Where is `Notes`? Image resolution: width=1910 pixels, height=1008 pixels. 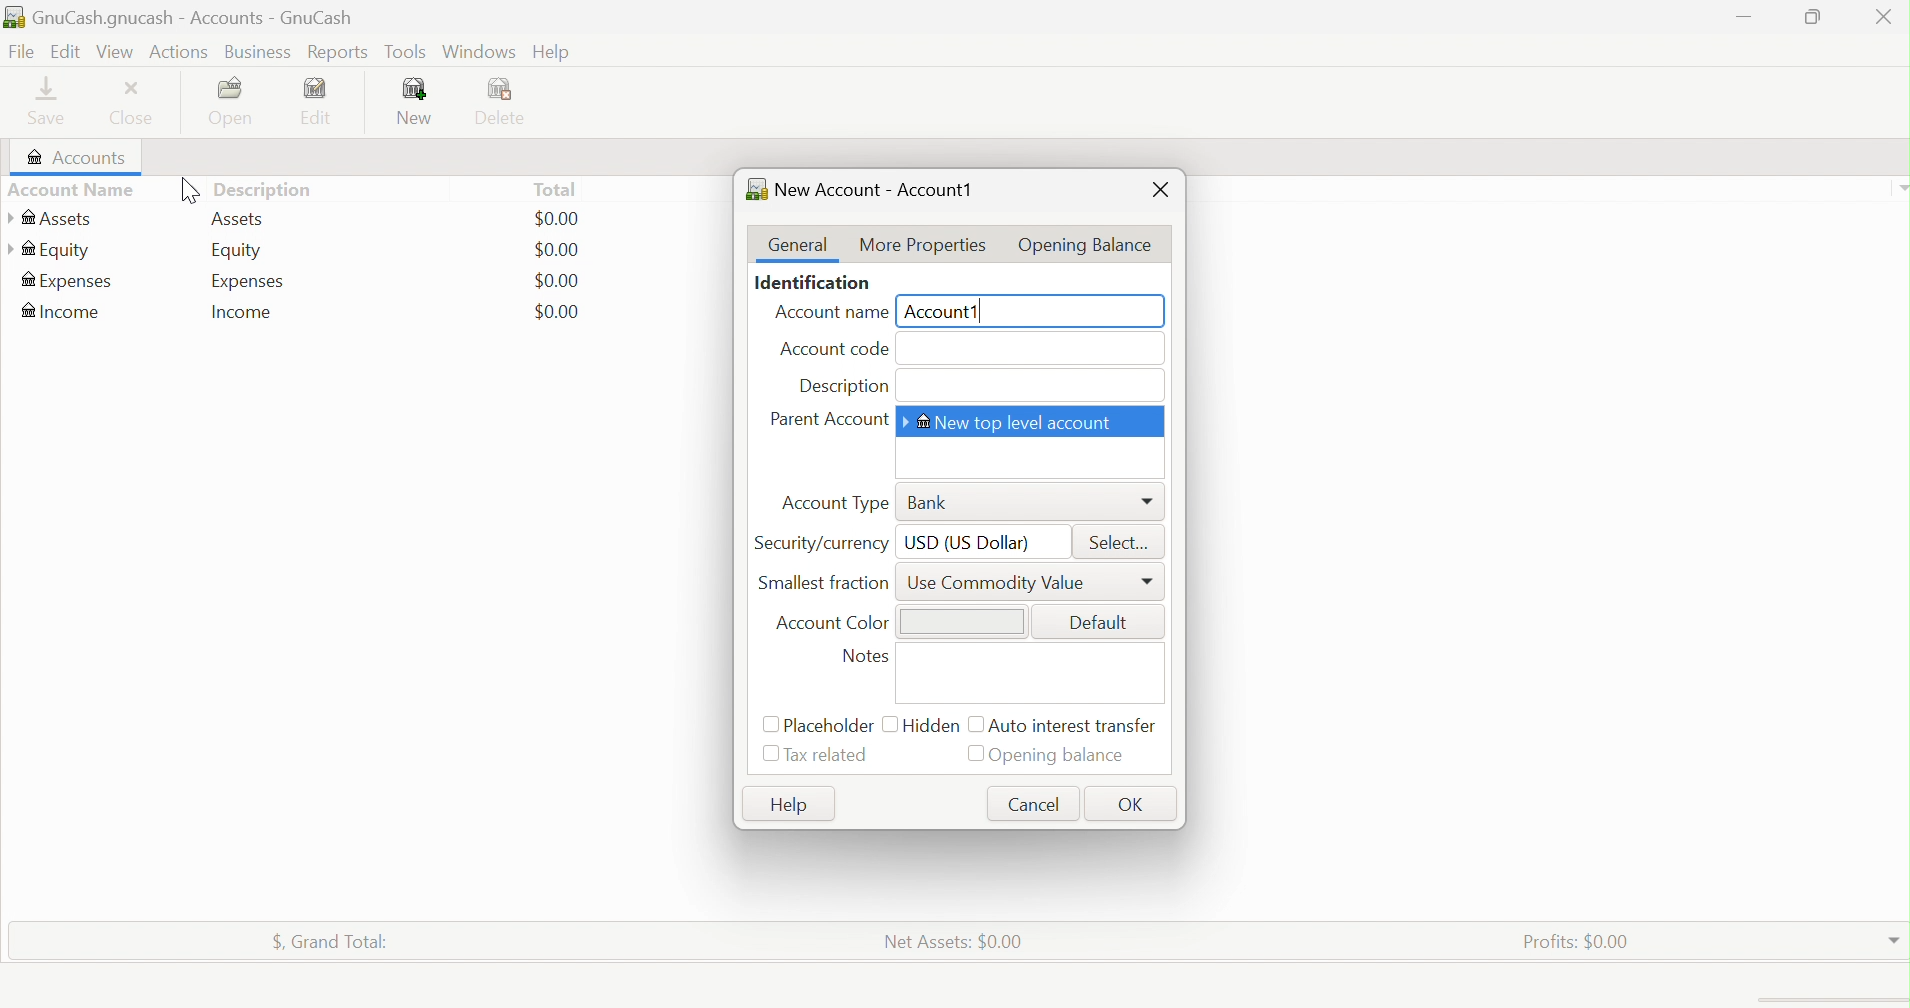
Notes is located at coordinates (870, 658).